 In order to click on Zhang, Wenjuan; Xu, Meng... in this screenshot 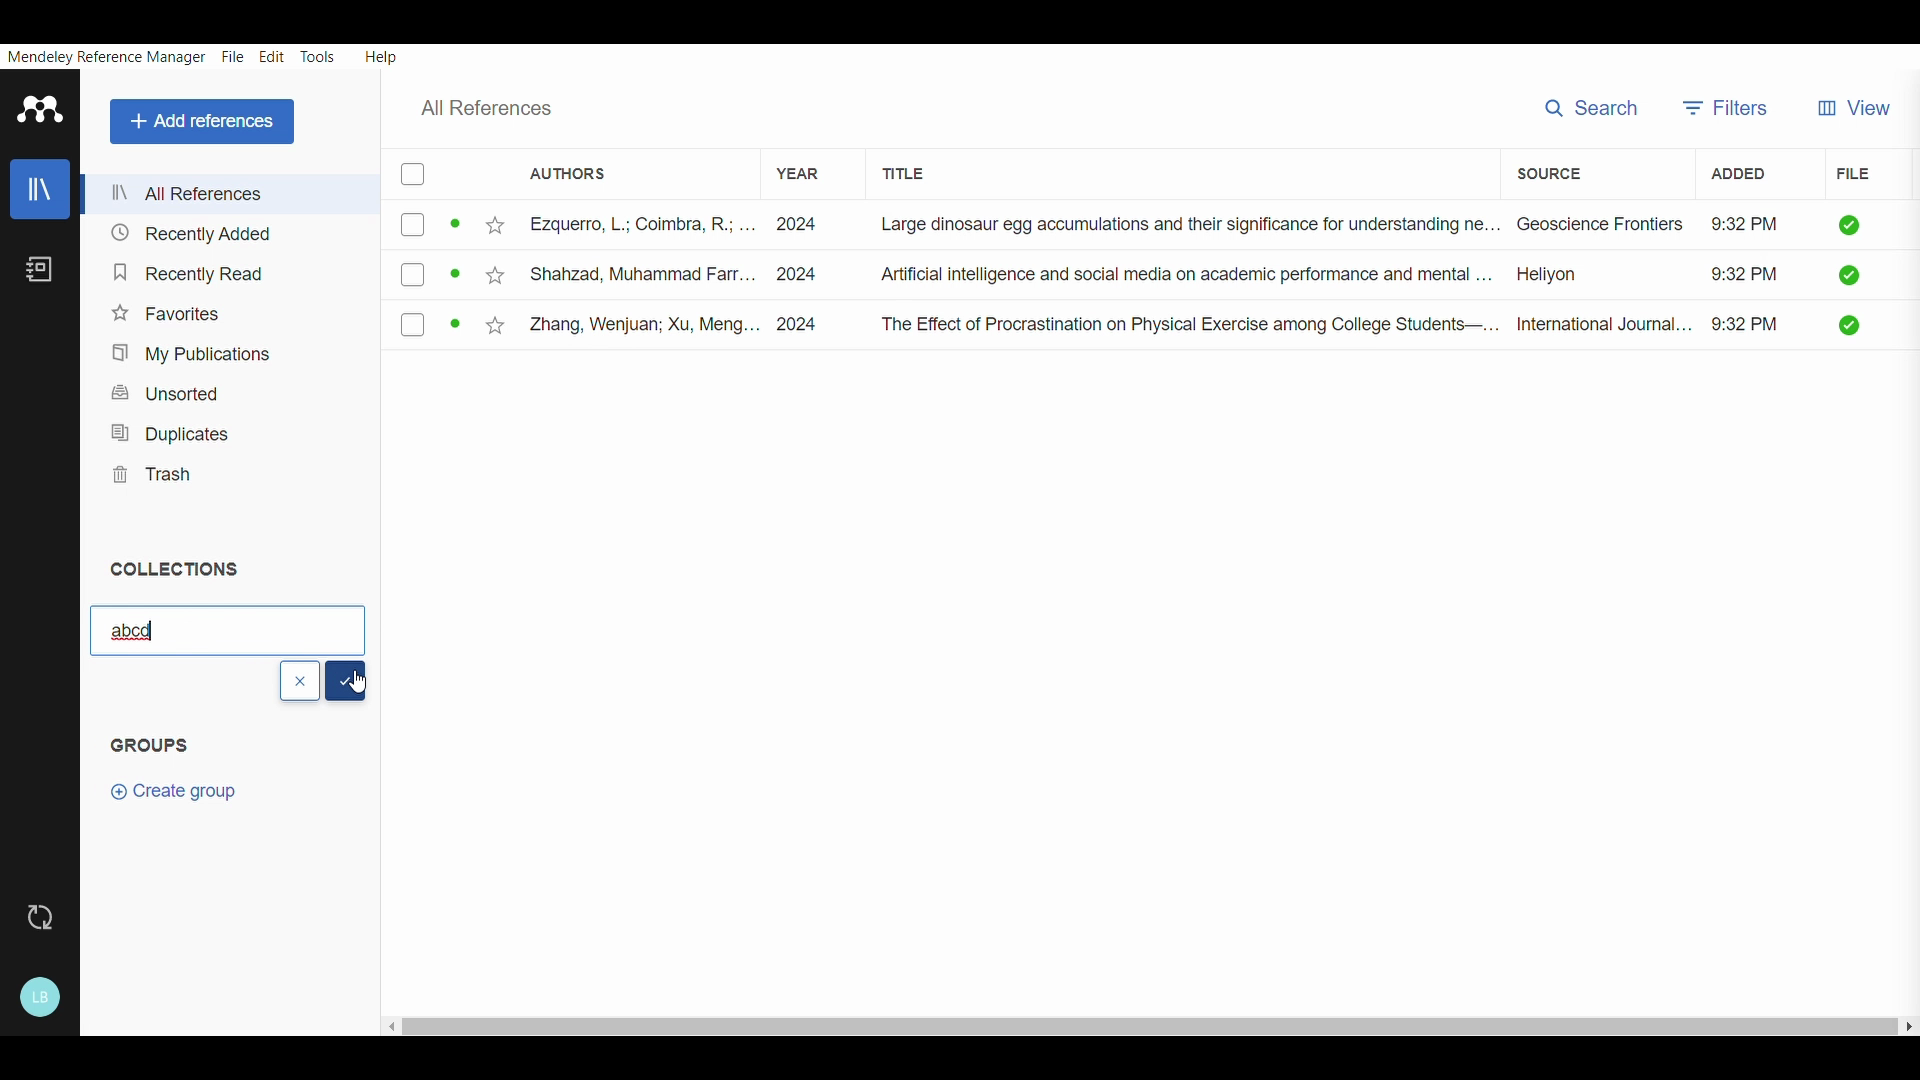, I will do `click(616, 324)`.